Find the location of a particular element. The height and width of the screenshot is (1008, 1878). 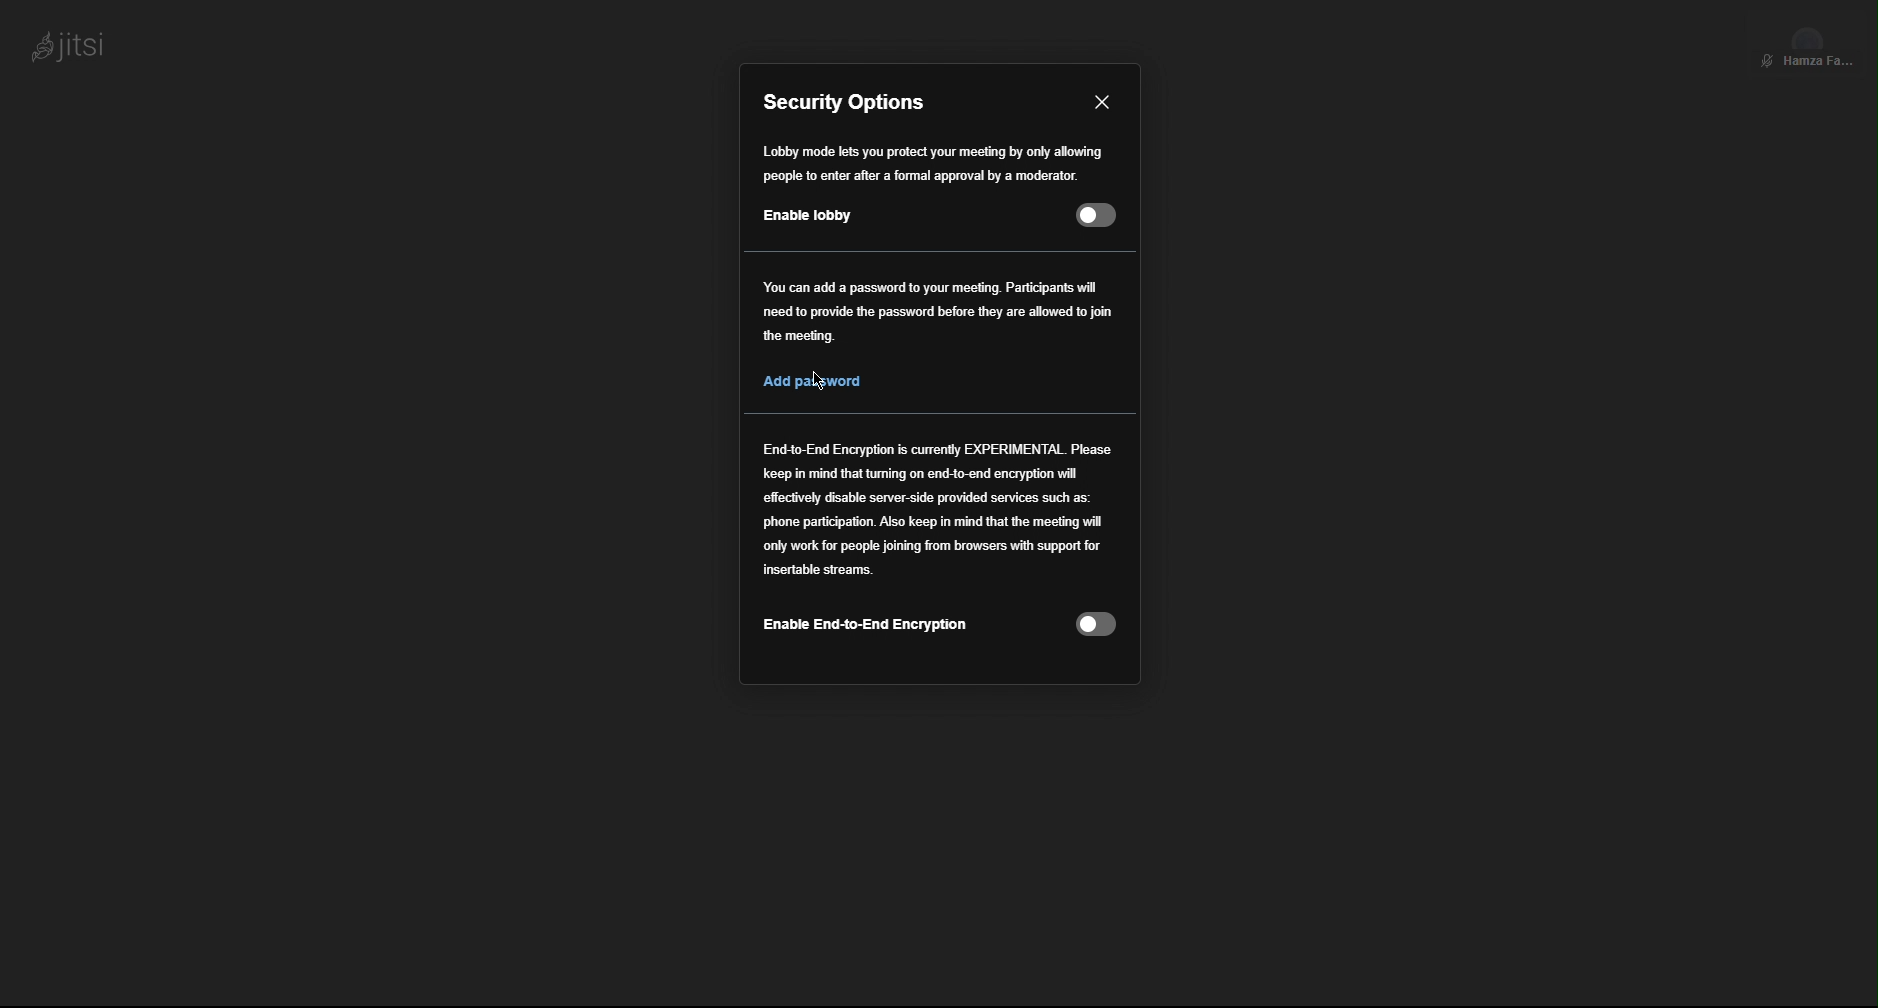

Password is located at coordinates (939, 330).